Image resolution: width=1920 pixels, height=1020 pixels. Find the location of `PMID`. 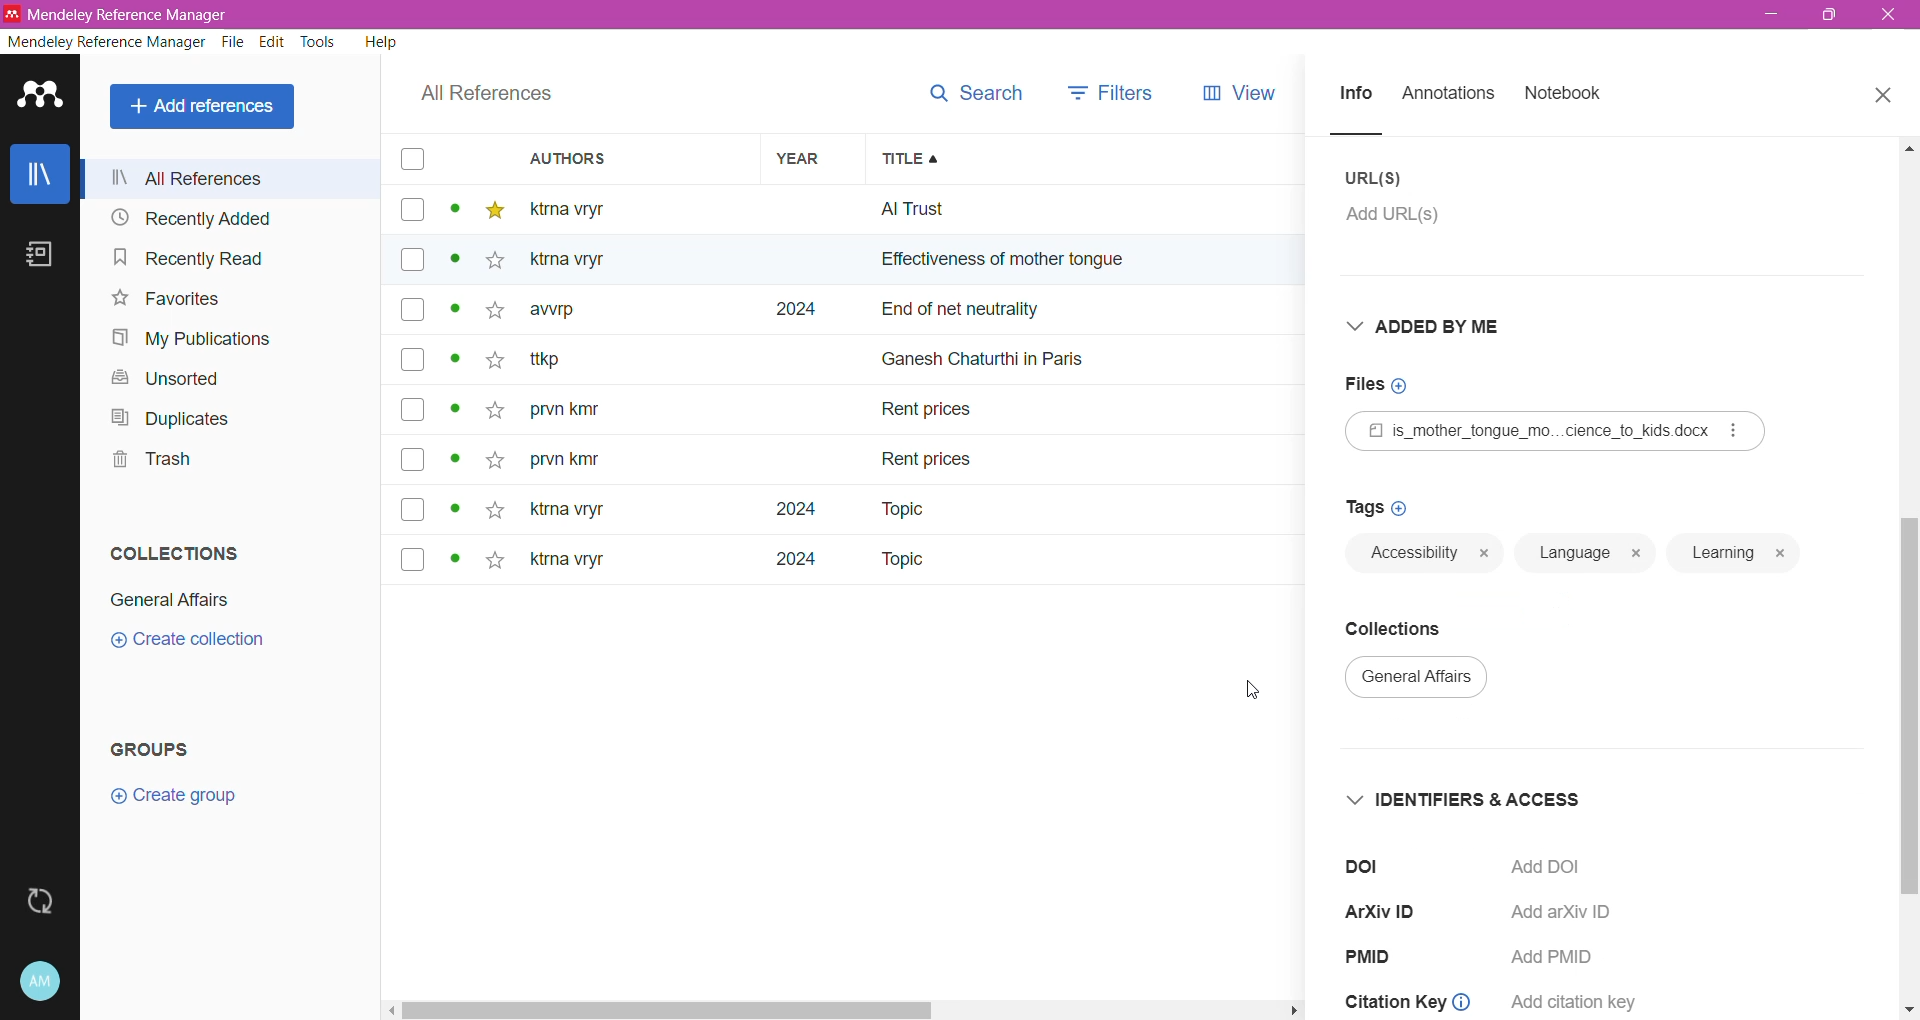

PMID is located at coordinates (1367, 955).